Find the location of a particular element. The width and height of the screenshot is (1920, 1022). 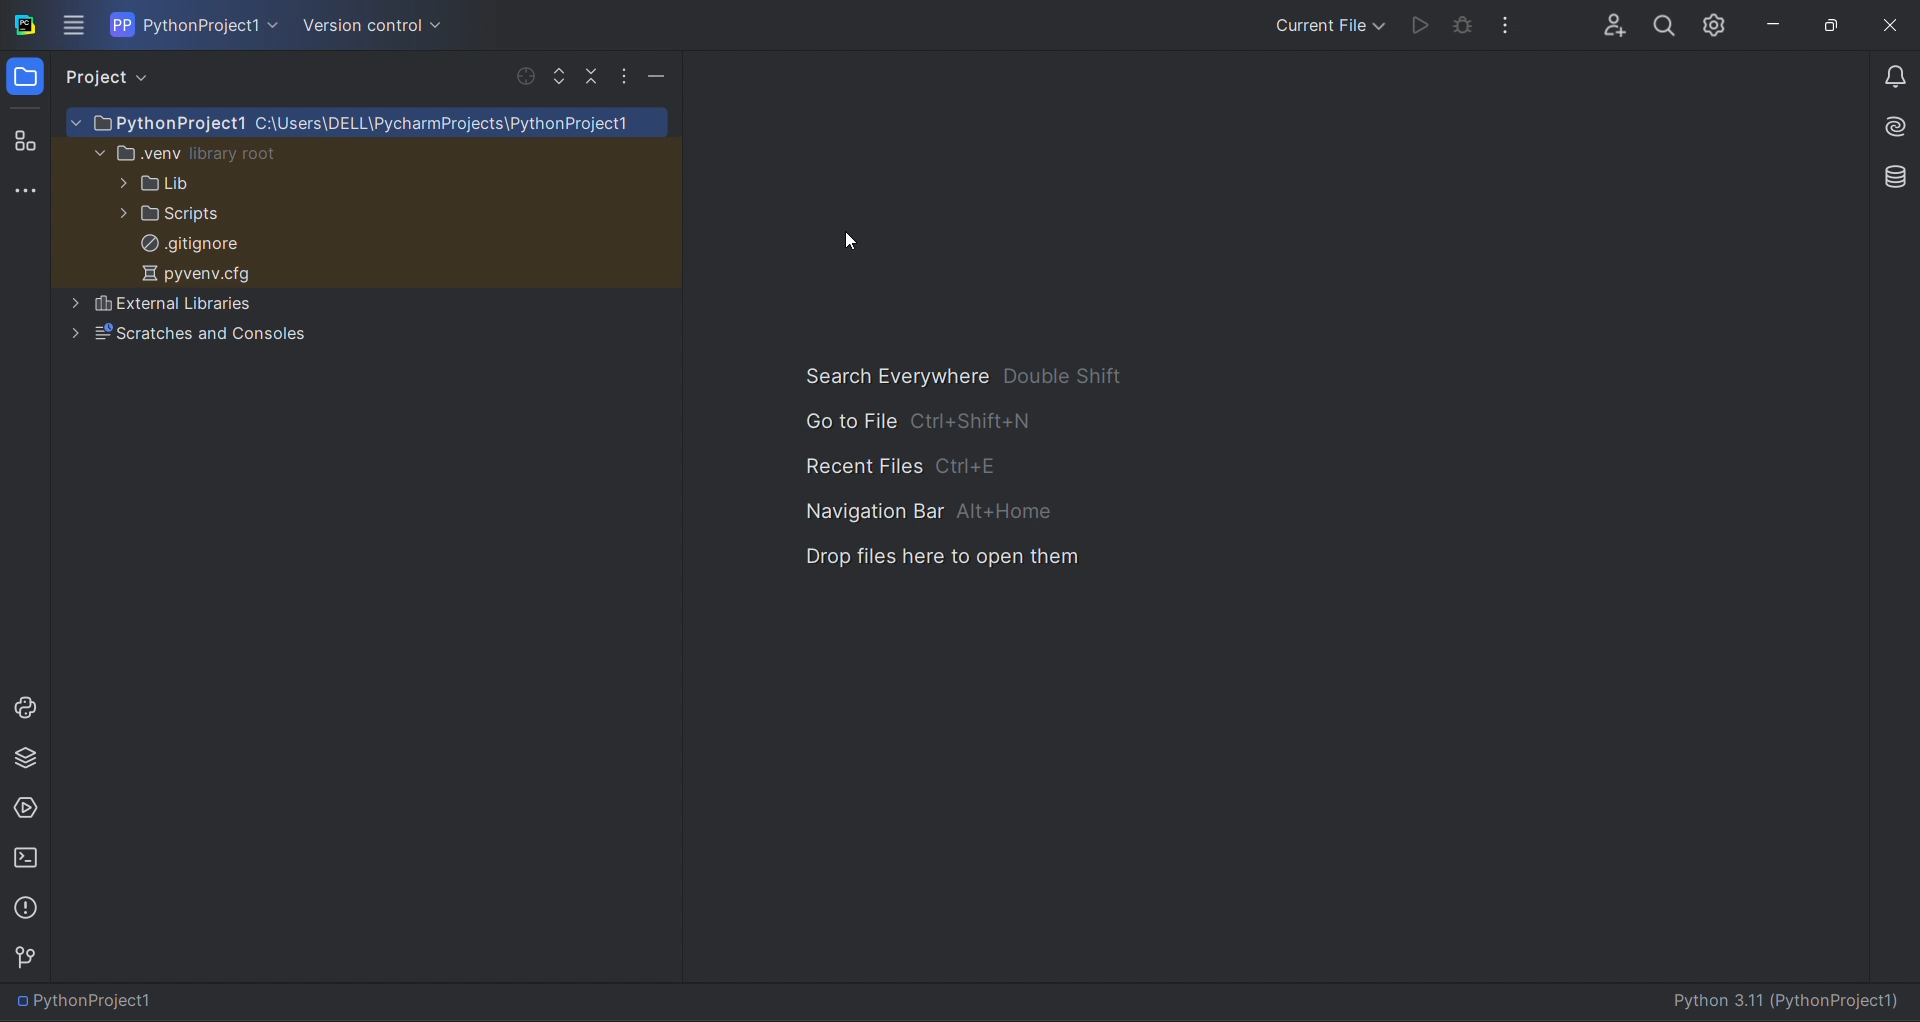

add user is located at coordinates (1607, 24).